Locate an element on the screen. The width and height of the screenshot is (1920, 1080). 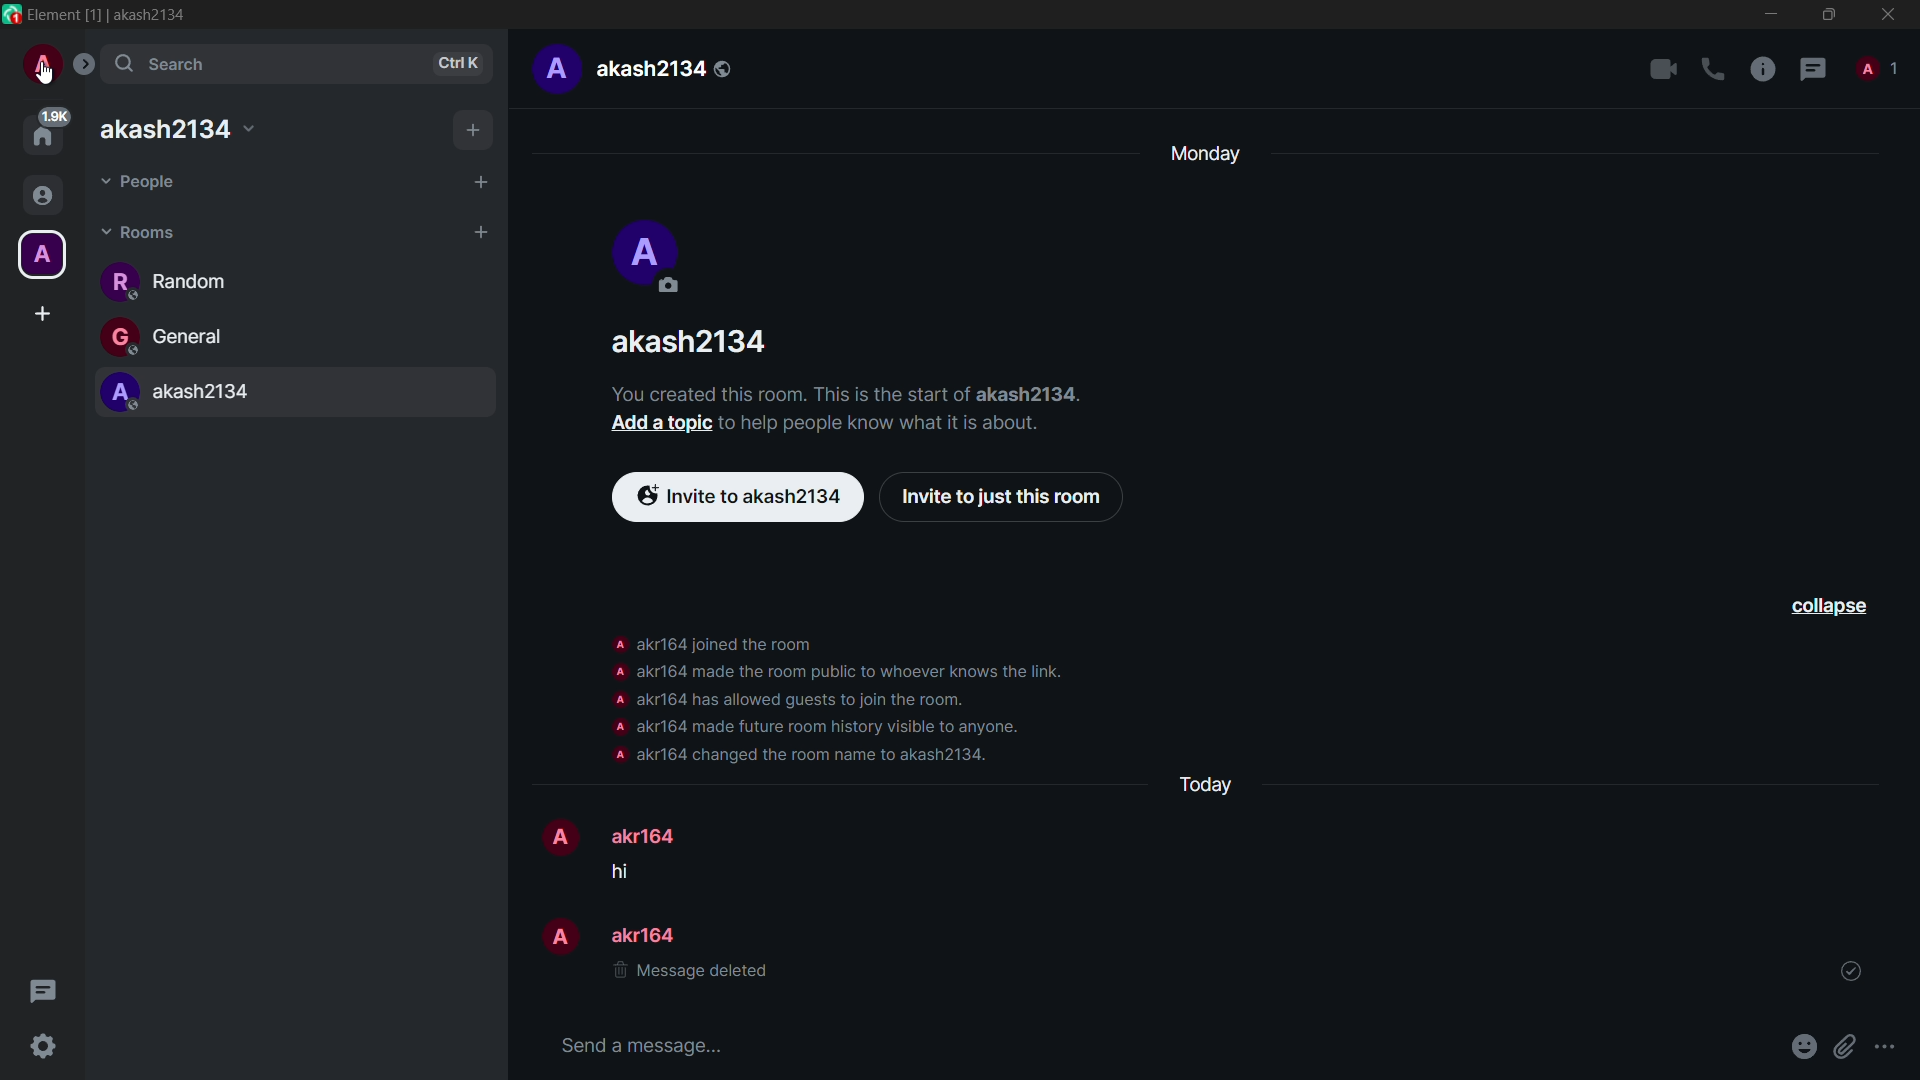
threads is located at coordinates (41, 994).